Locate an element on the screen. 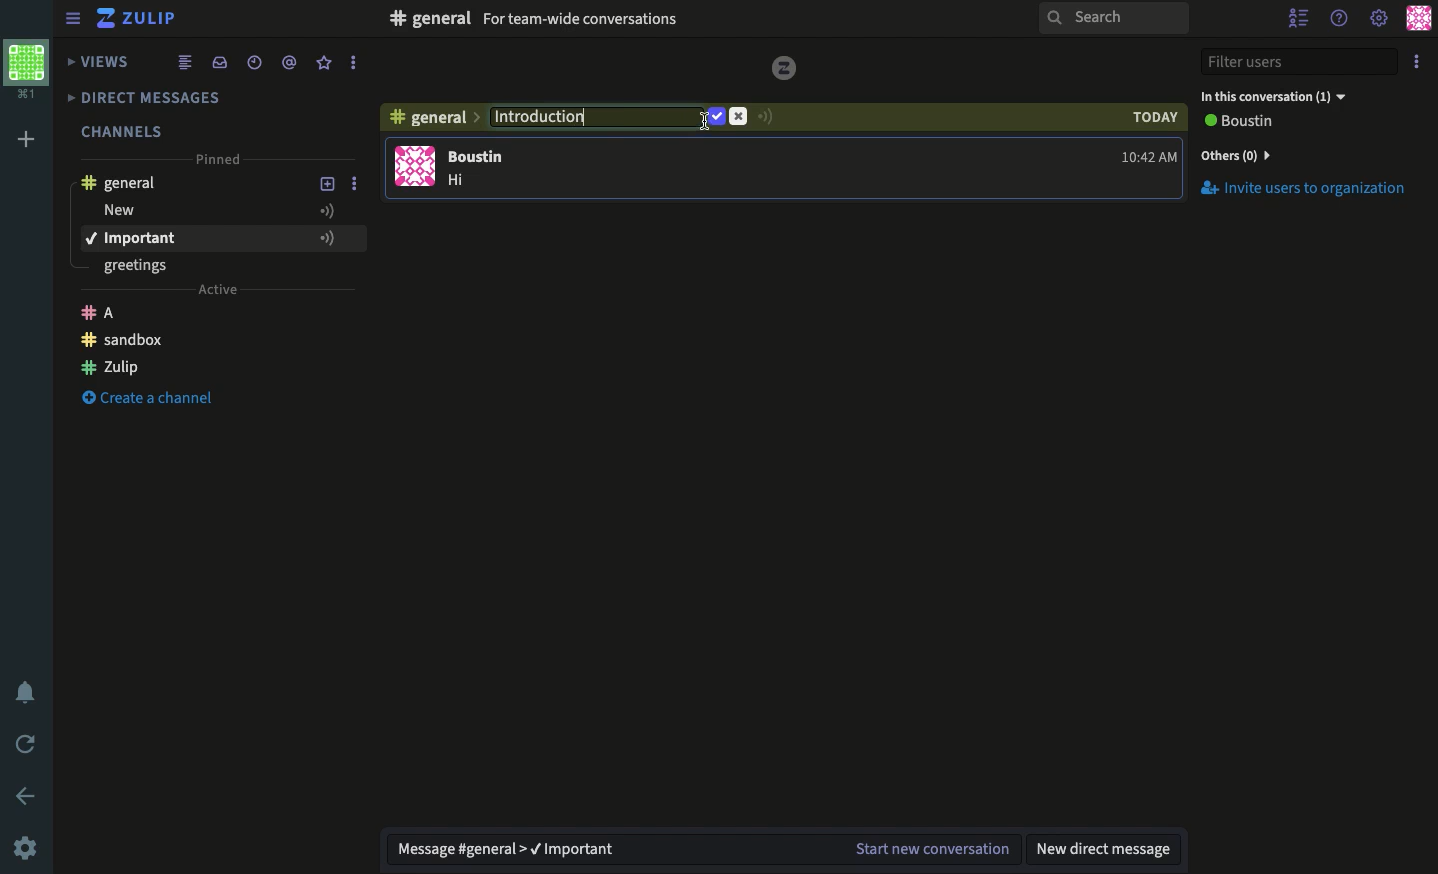 Image resolution: width=1438 pixels, height=874 pixels. Cancel is located at coordinates (740, 117).